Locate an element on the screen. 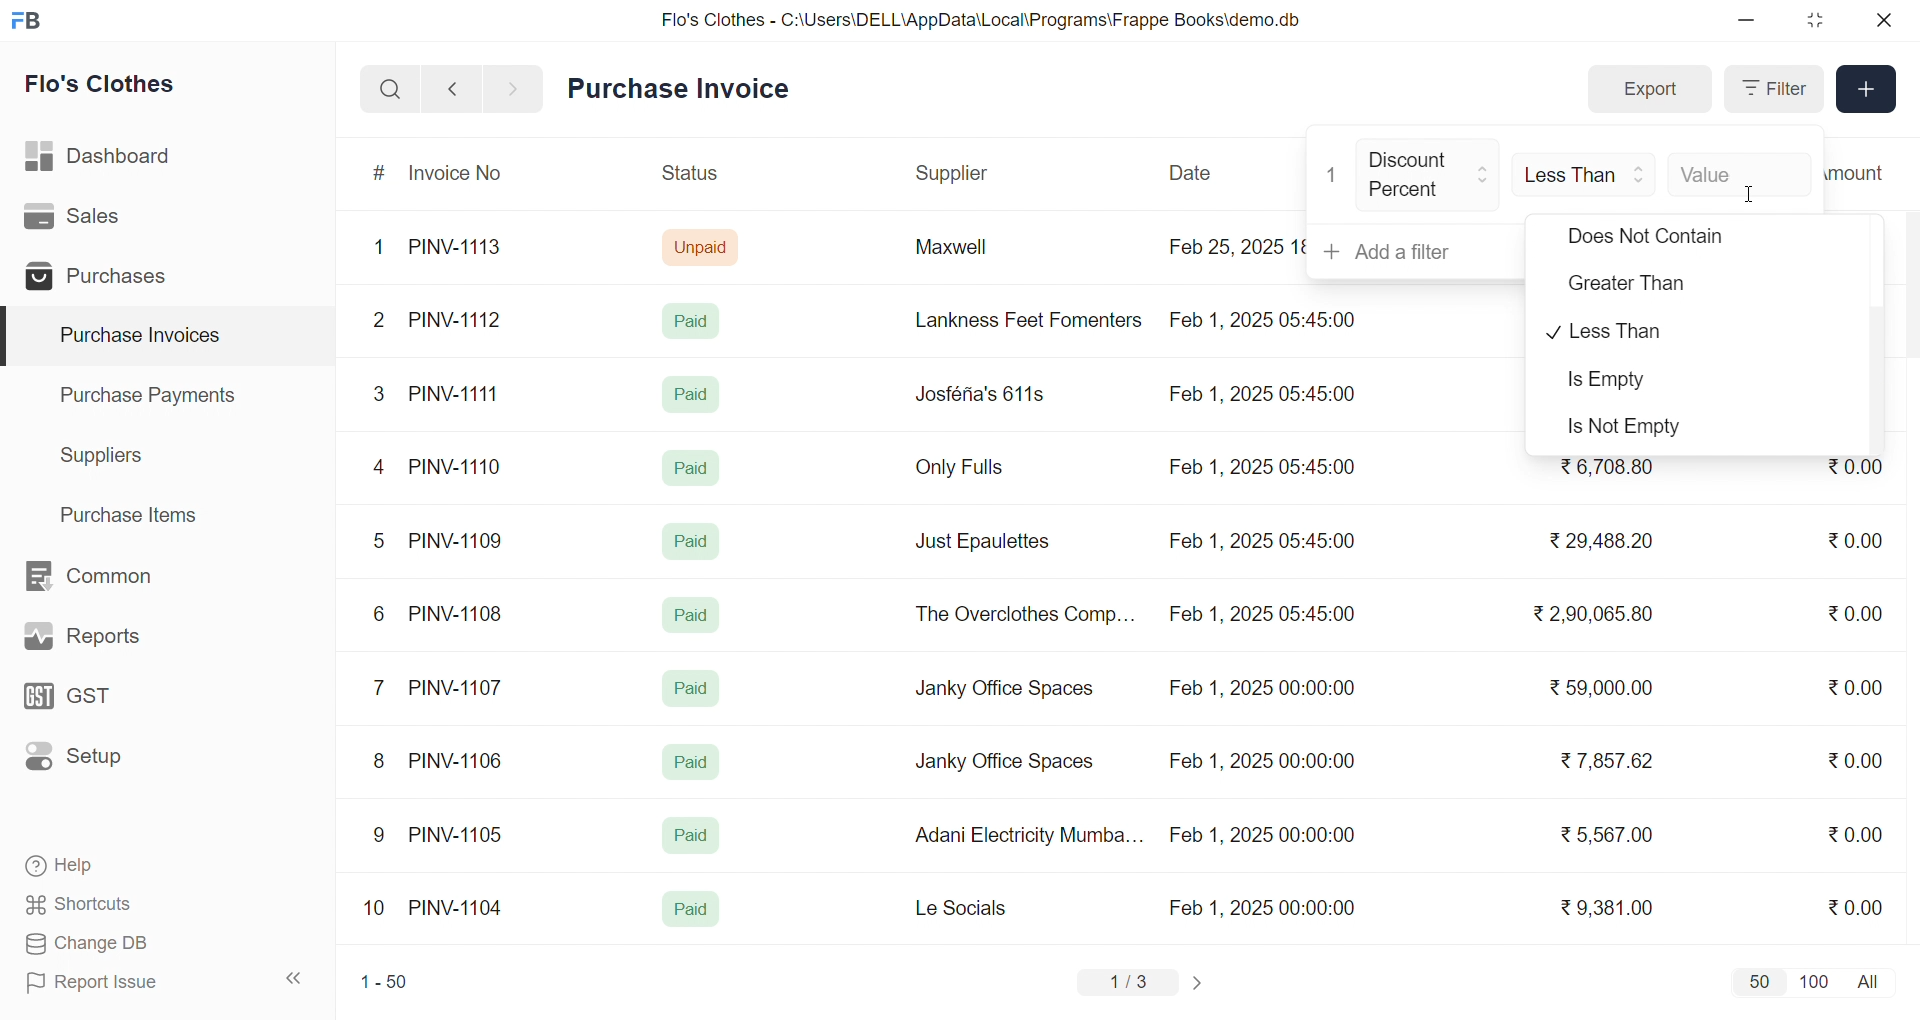 The width and height of the screenshot is (1920, 1020). Just Epaulettes is located at coordinates (990, 542).